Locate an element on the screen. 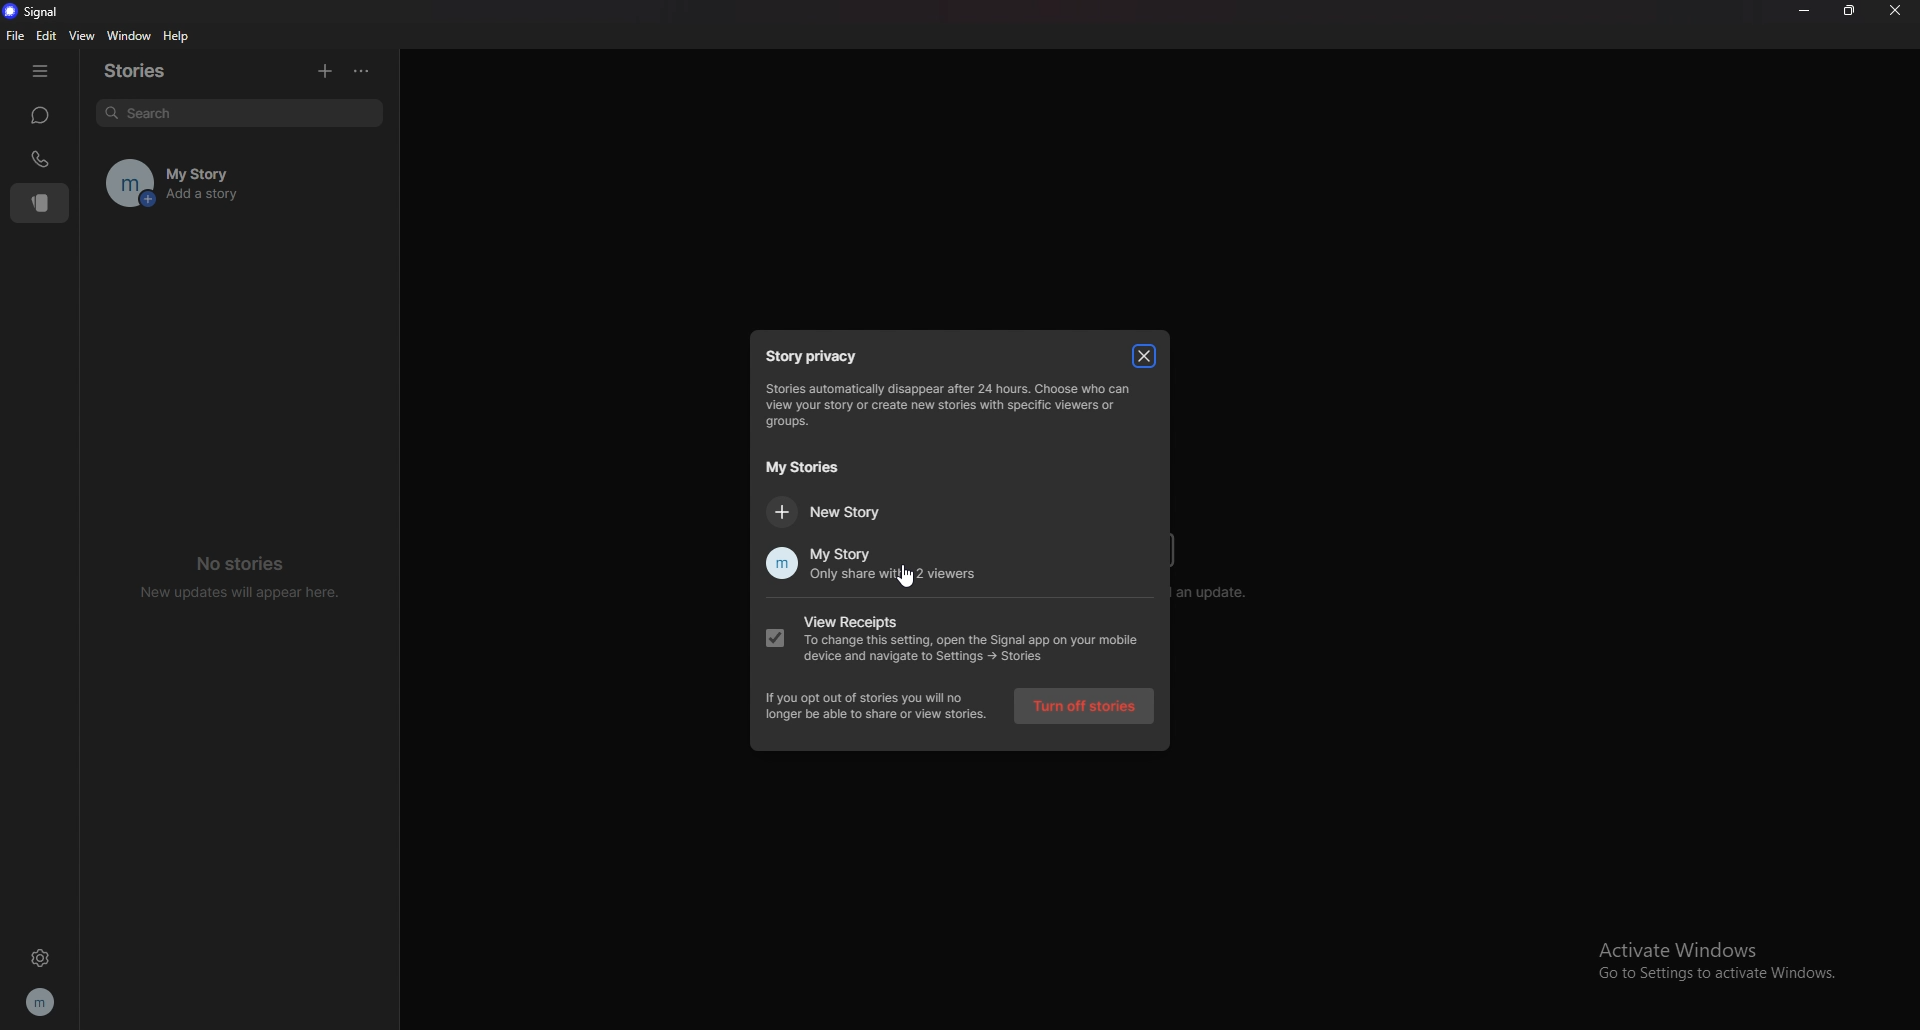  Add a story is located at coordinates (268, 199).